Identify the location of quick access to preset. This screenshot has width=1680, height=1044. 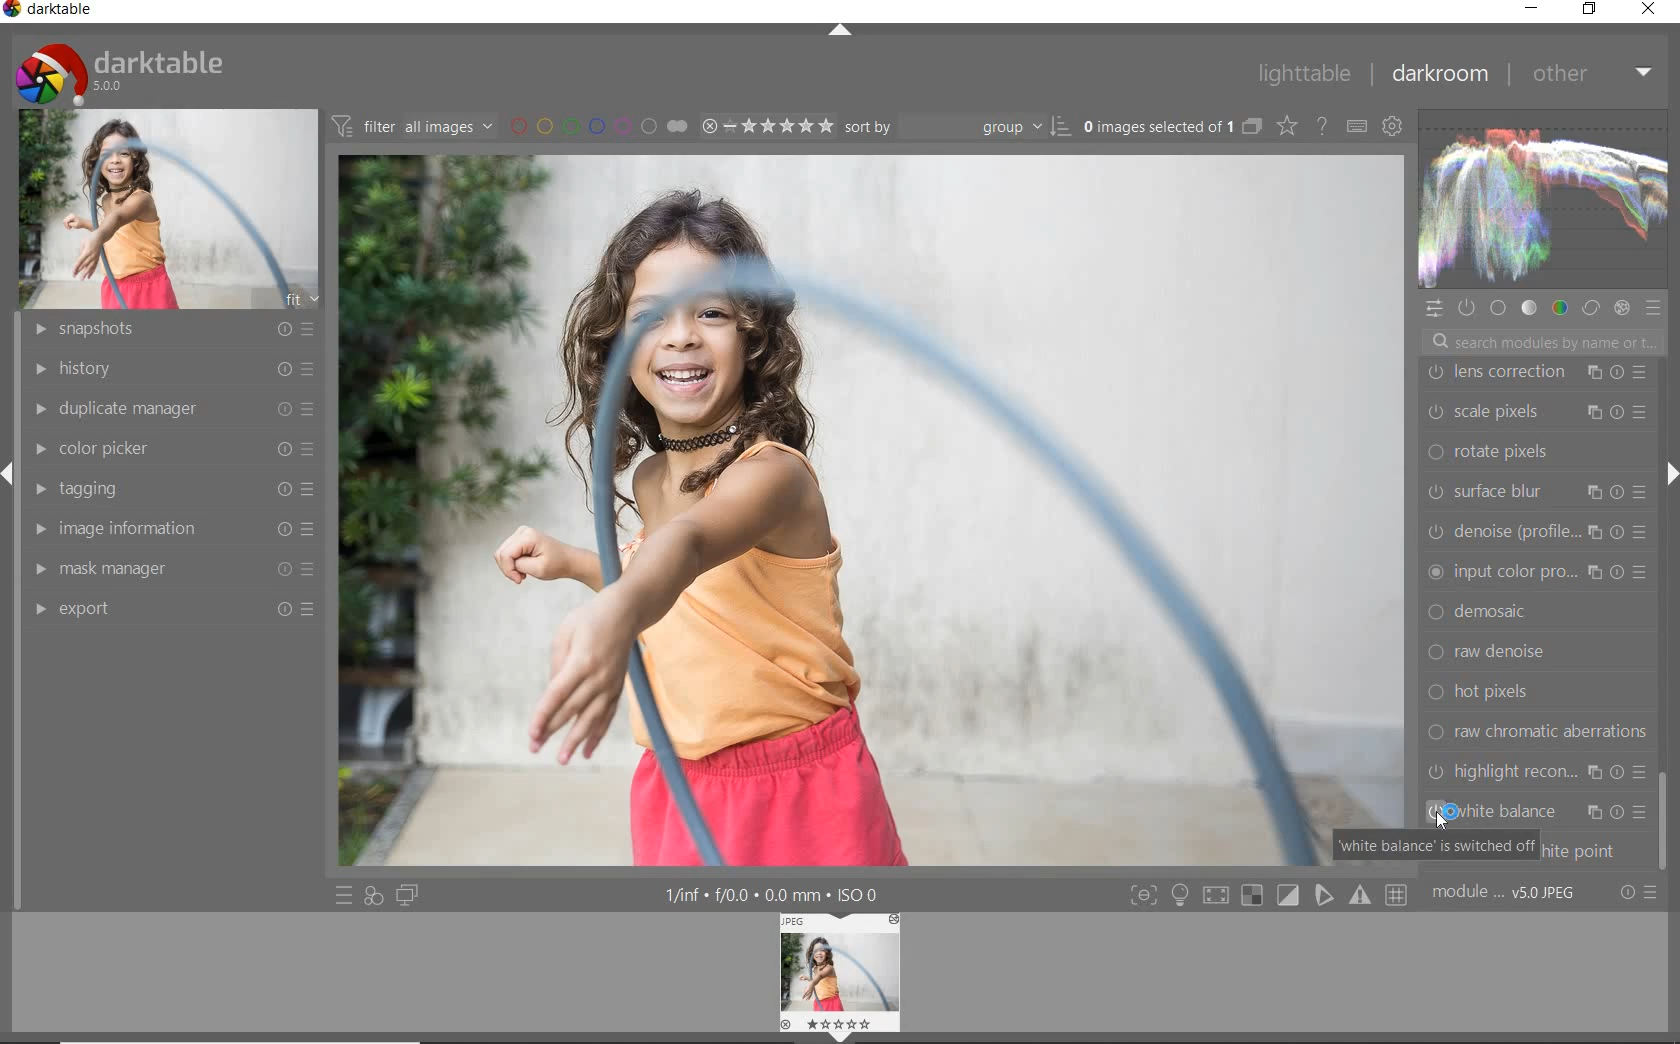
(344, 894).